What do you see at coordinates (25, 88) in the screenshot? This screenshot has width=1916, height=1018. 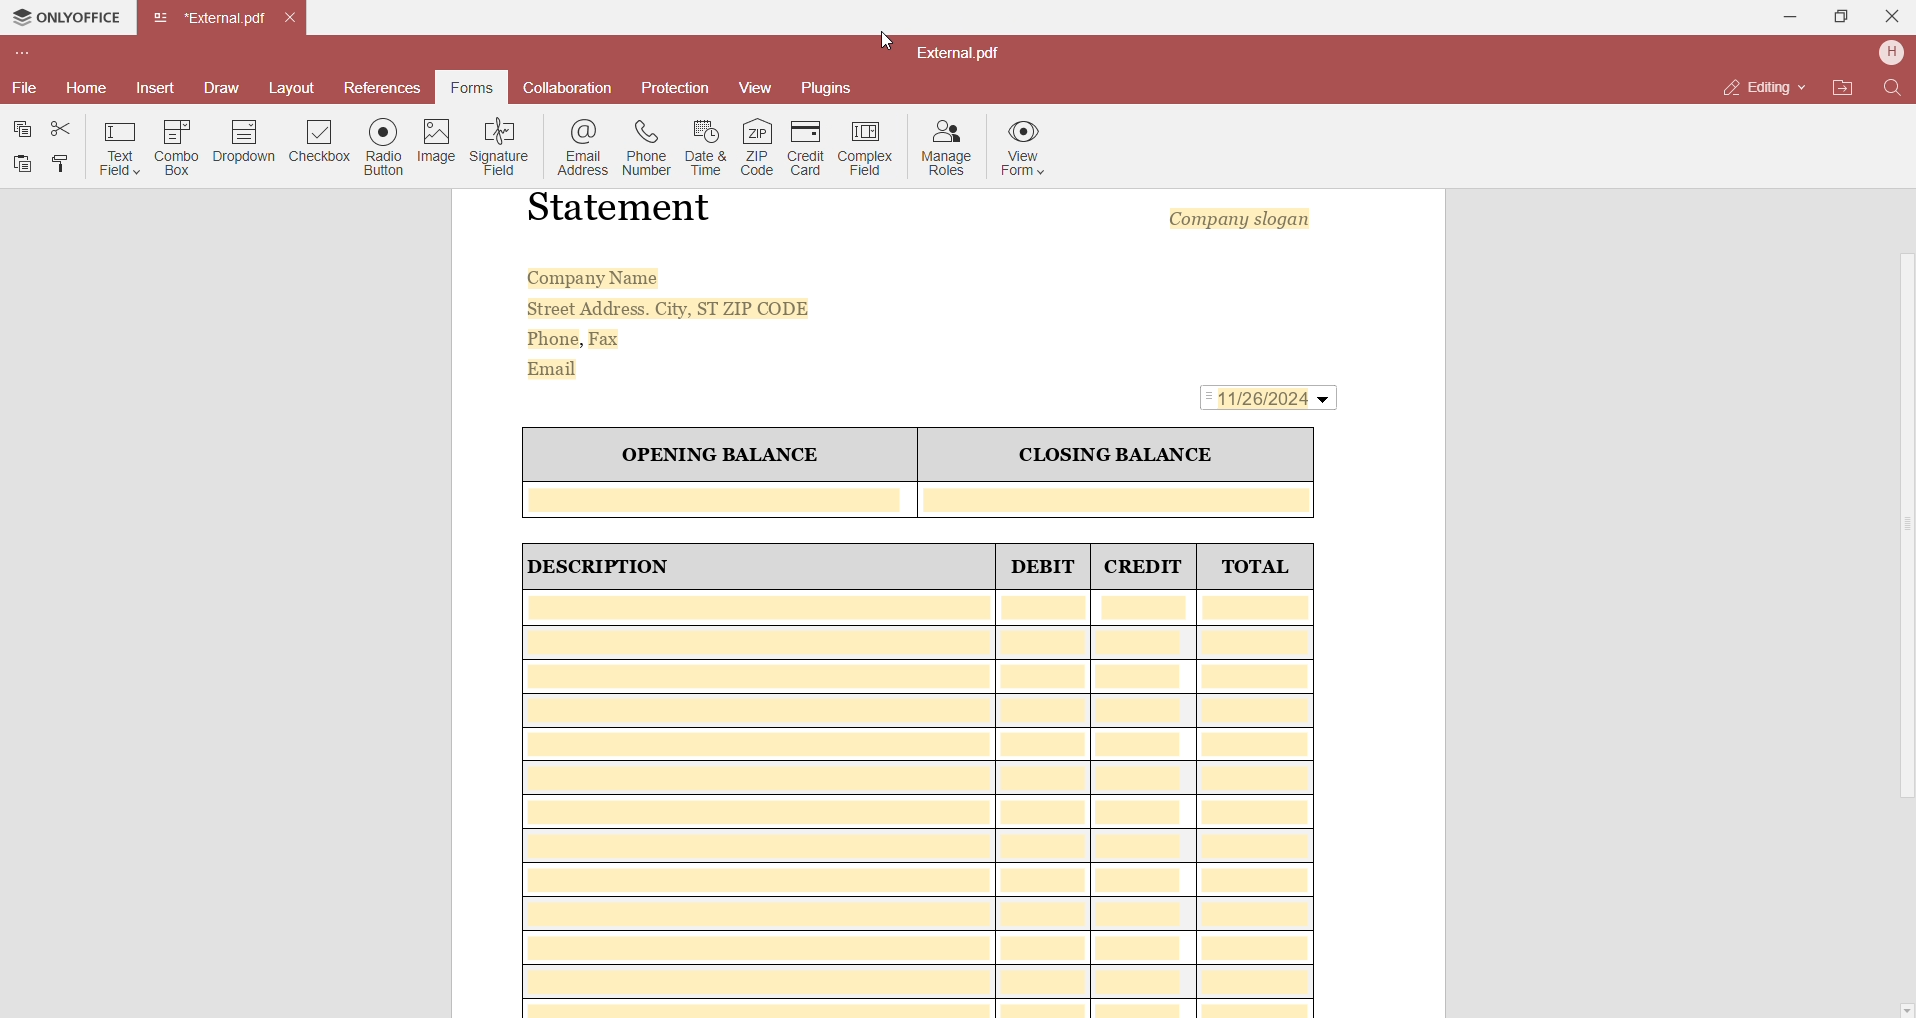 I see `File` at bounding box center [25, 88].